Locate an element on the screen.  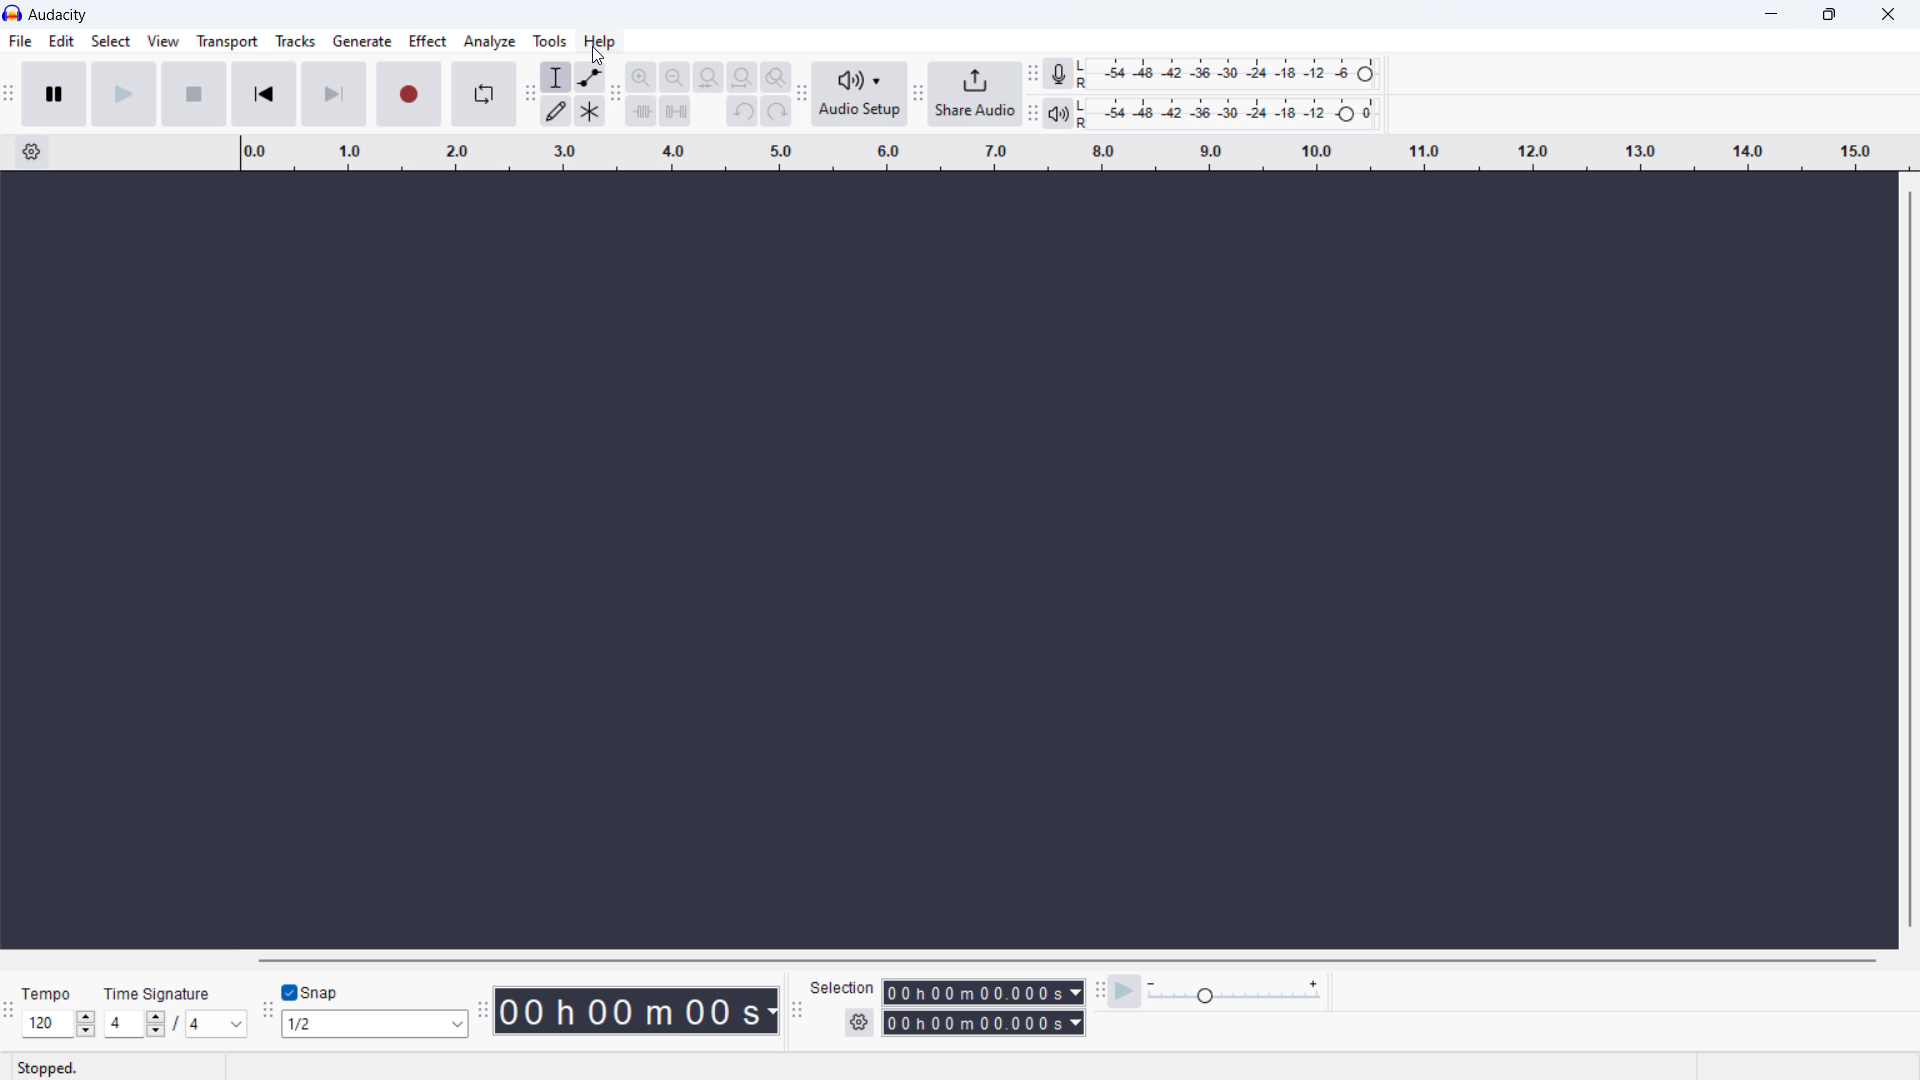
selection start is located at coordinates (982, 992).